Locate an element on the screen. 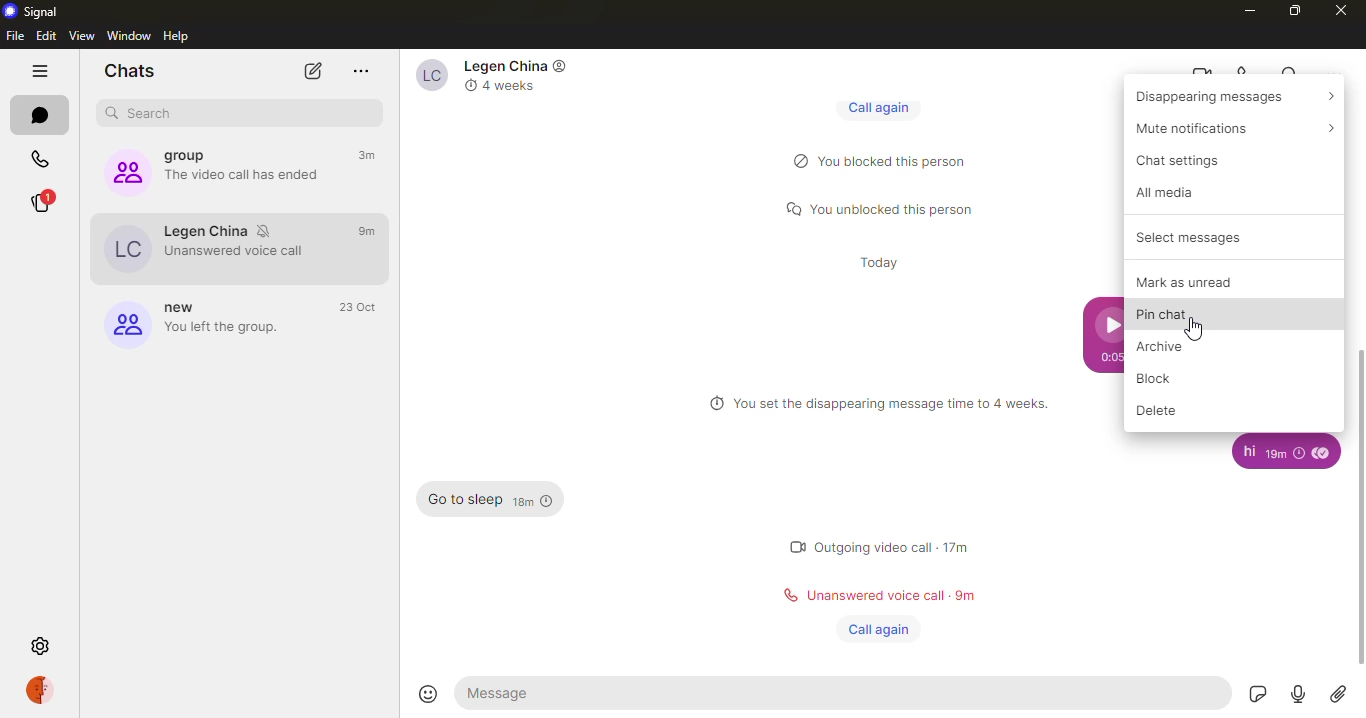  chats is located at coordinates (40, 116).